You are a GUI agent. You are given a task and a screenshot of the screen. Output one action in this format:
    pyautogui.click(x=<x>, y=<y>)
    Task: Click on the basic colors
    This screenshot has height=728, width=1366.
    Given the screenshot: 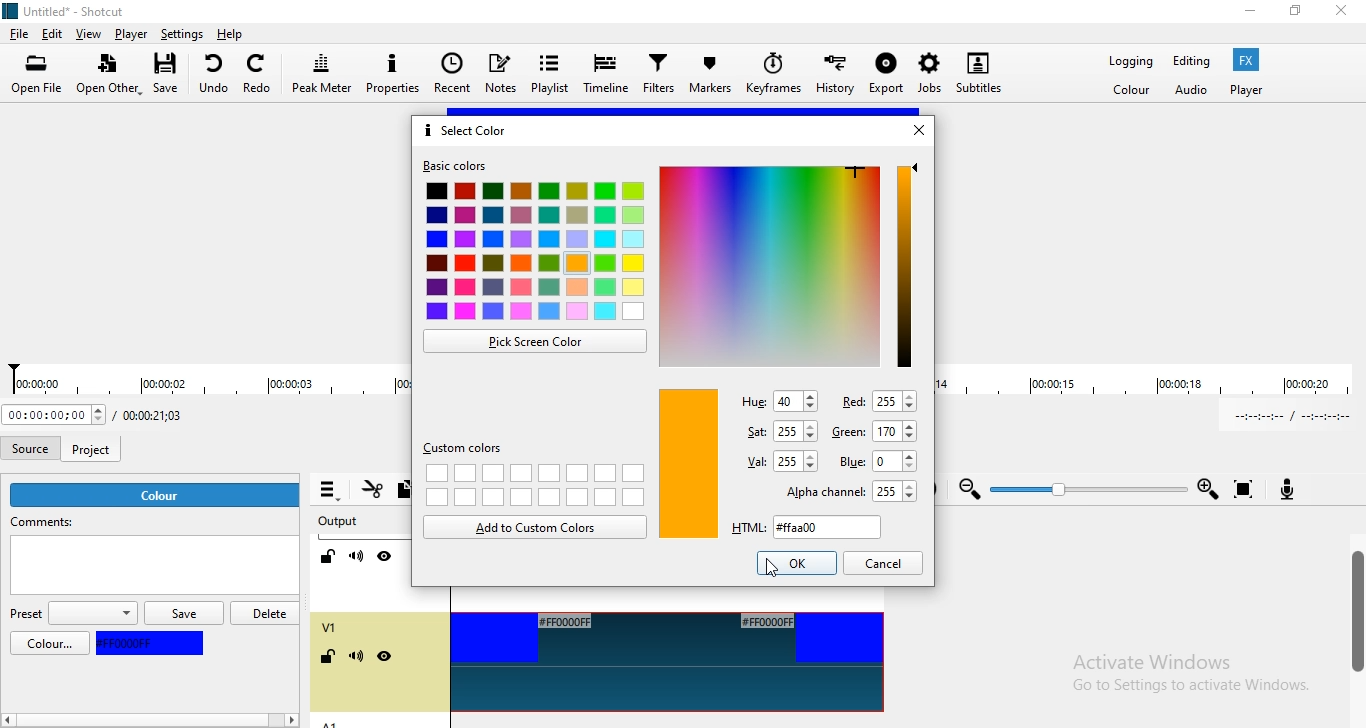 What is the action you would take?
    pyautogui.click(x=458, y=168)
    